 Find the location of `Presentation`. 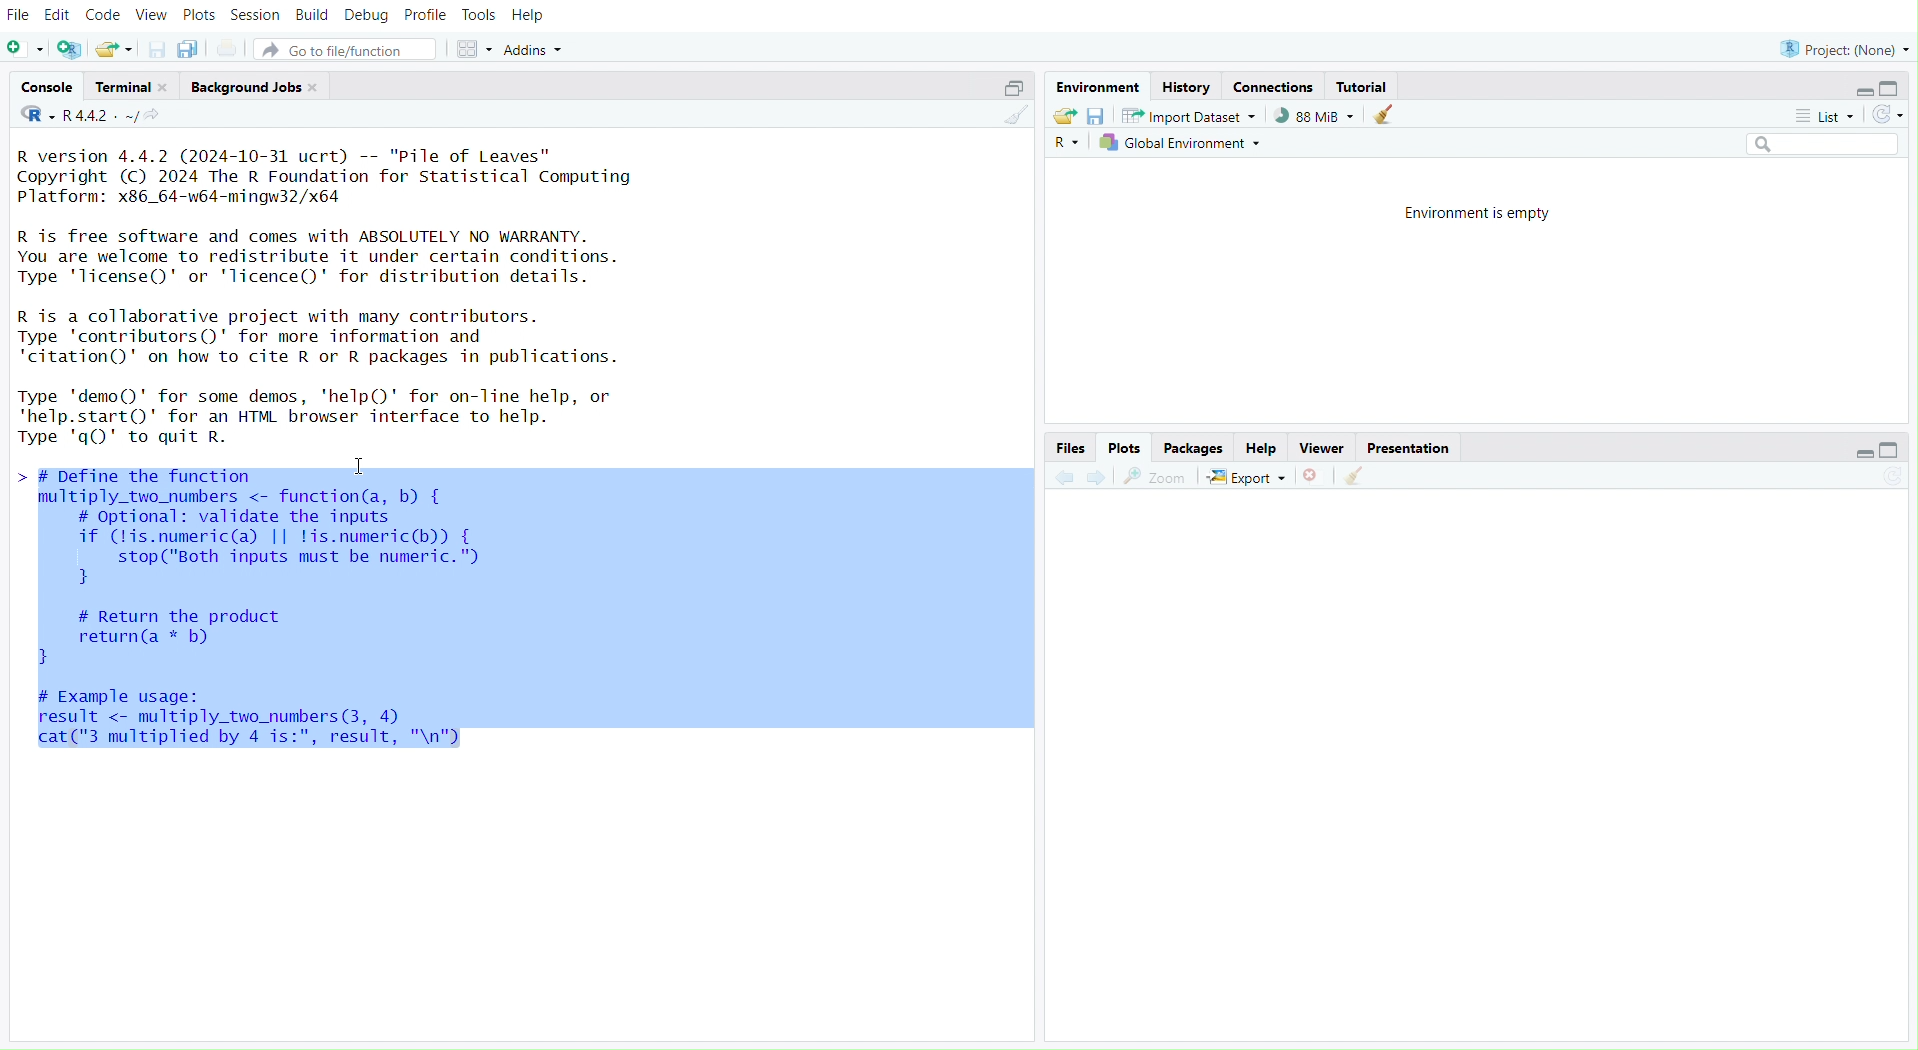

Presentation is located at coordinates (1409, 449).